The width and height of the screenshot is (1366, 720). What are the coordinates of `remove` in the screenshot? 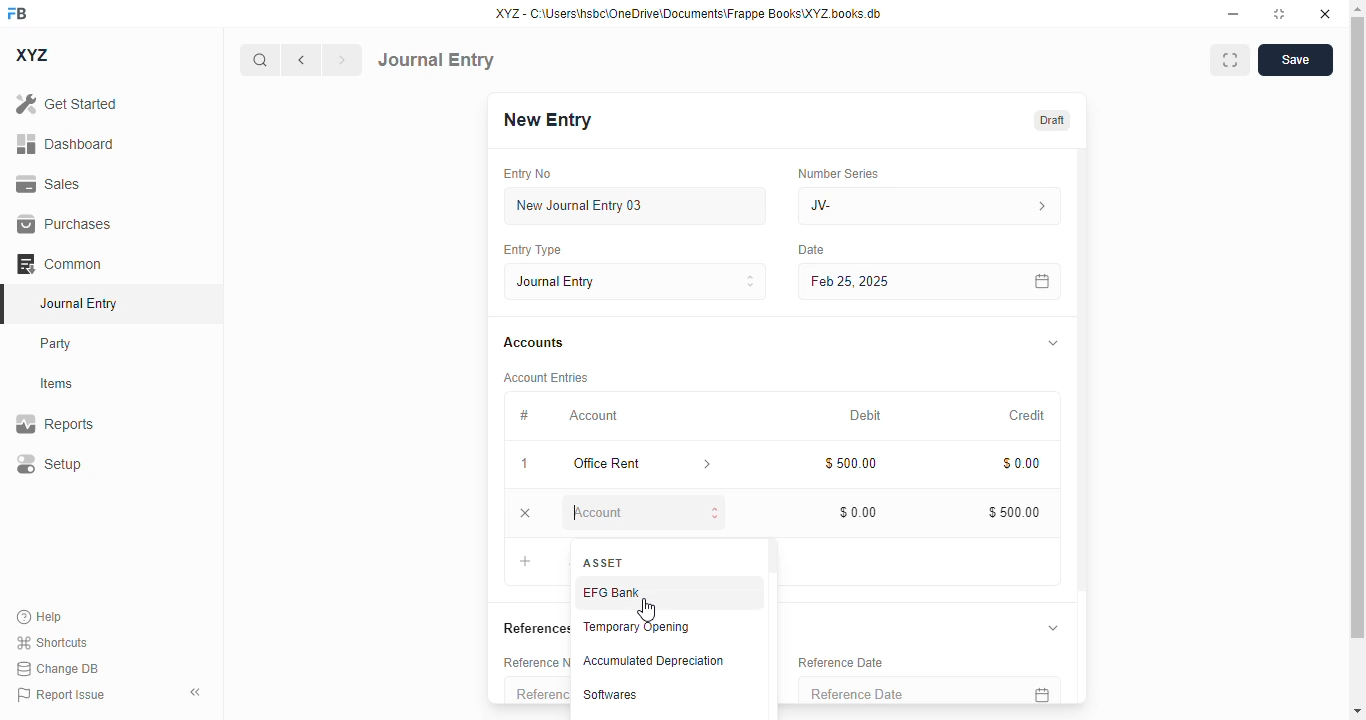 It's located at (526, 513).